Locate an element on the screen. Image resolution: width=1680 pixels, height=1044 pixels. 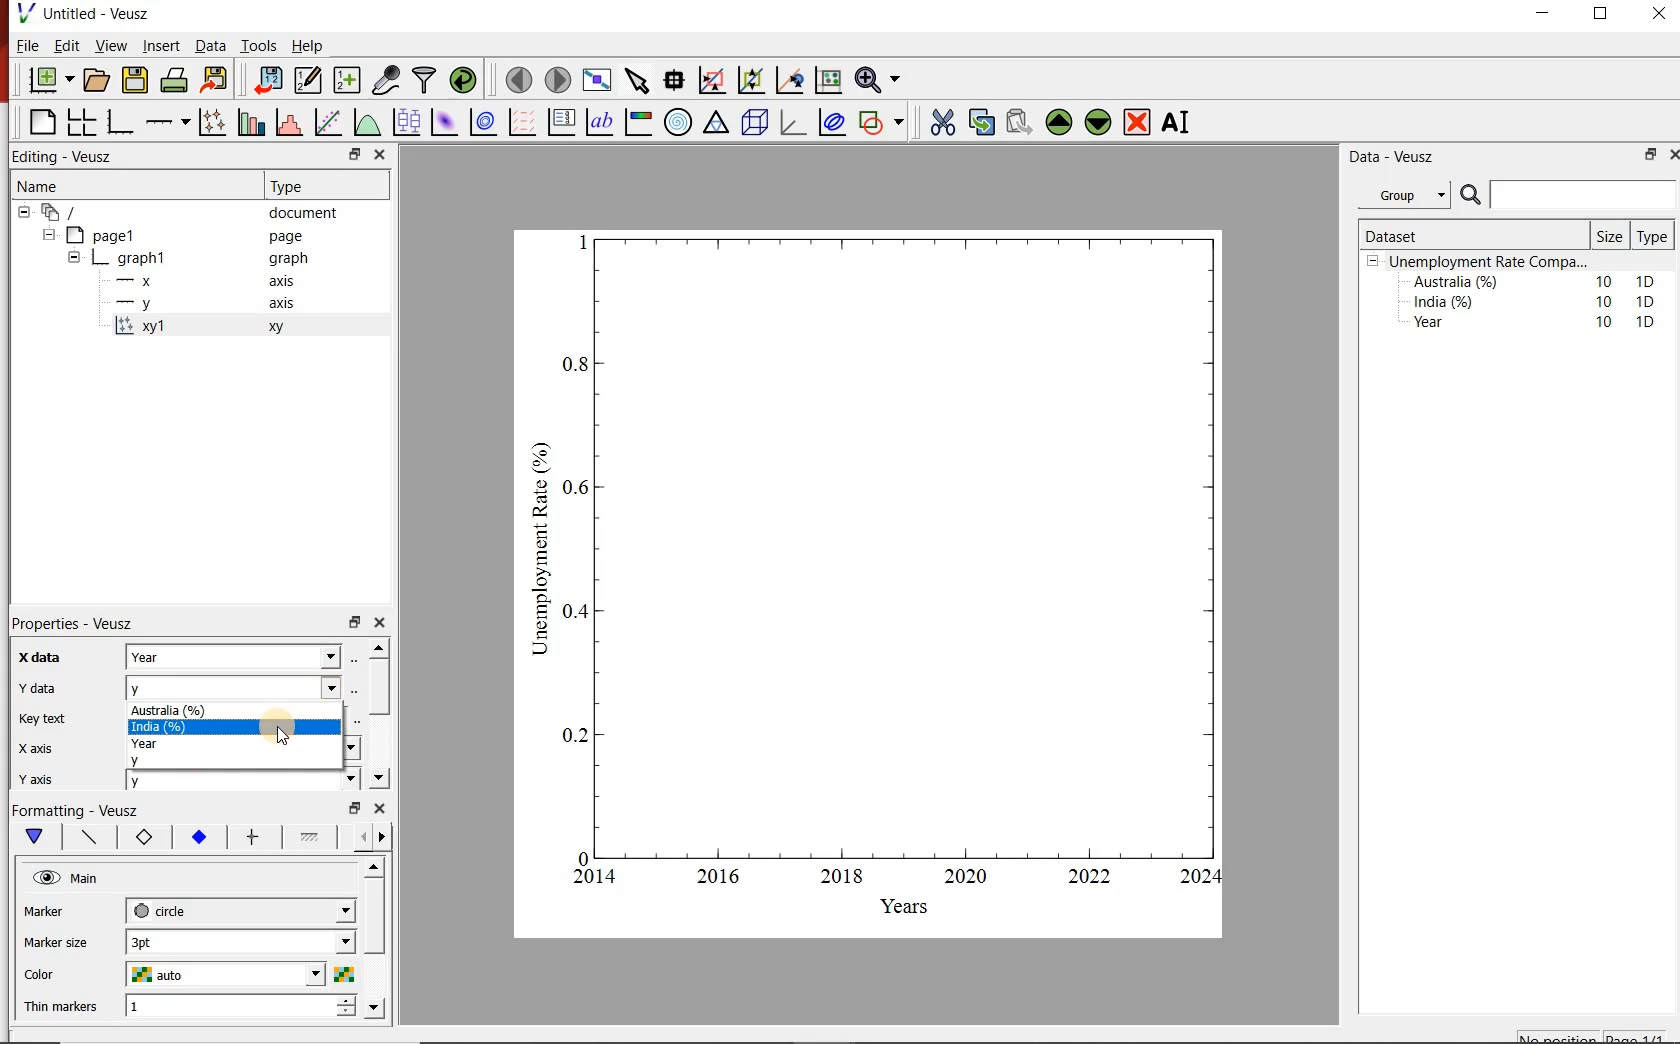
scroll bar is located at coordinates (378, 684).